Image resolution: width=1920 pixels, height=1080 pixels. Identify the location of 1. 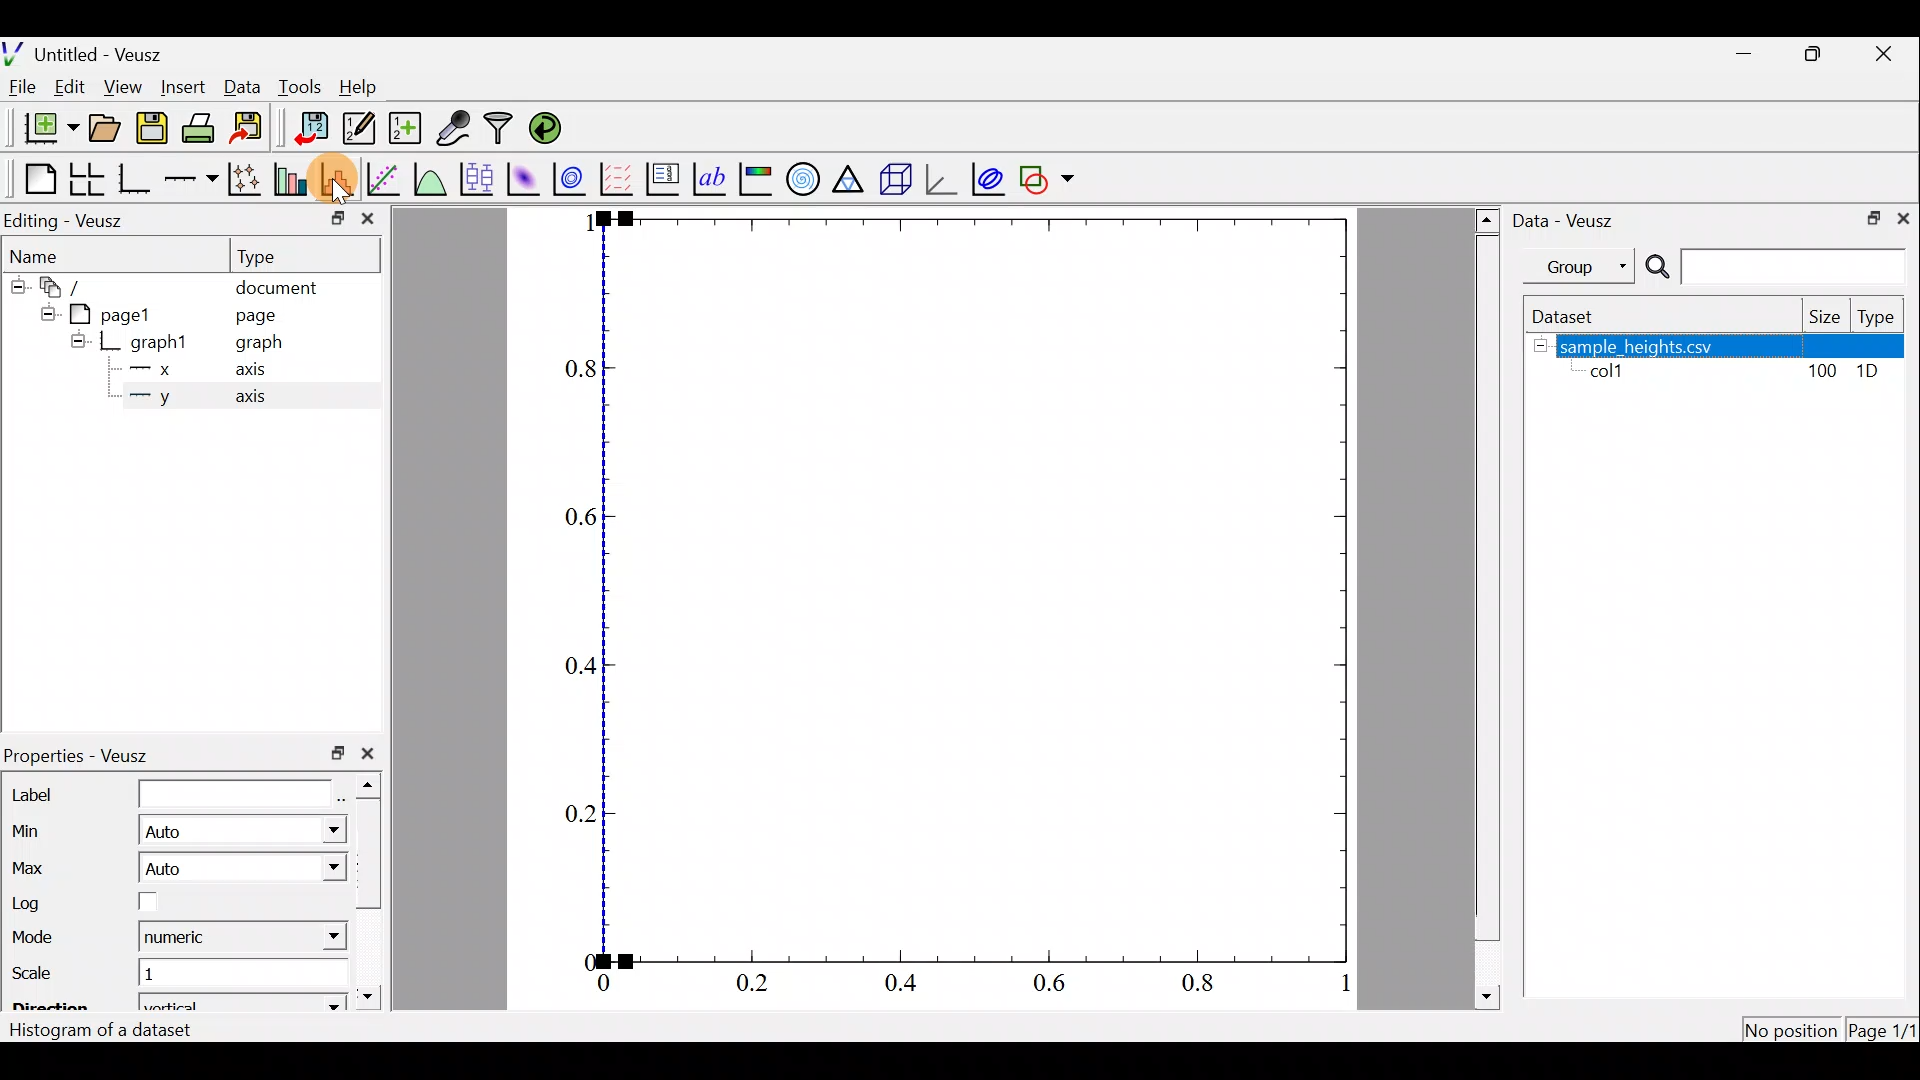
(1332, 982).